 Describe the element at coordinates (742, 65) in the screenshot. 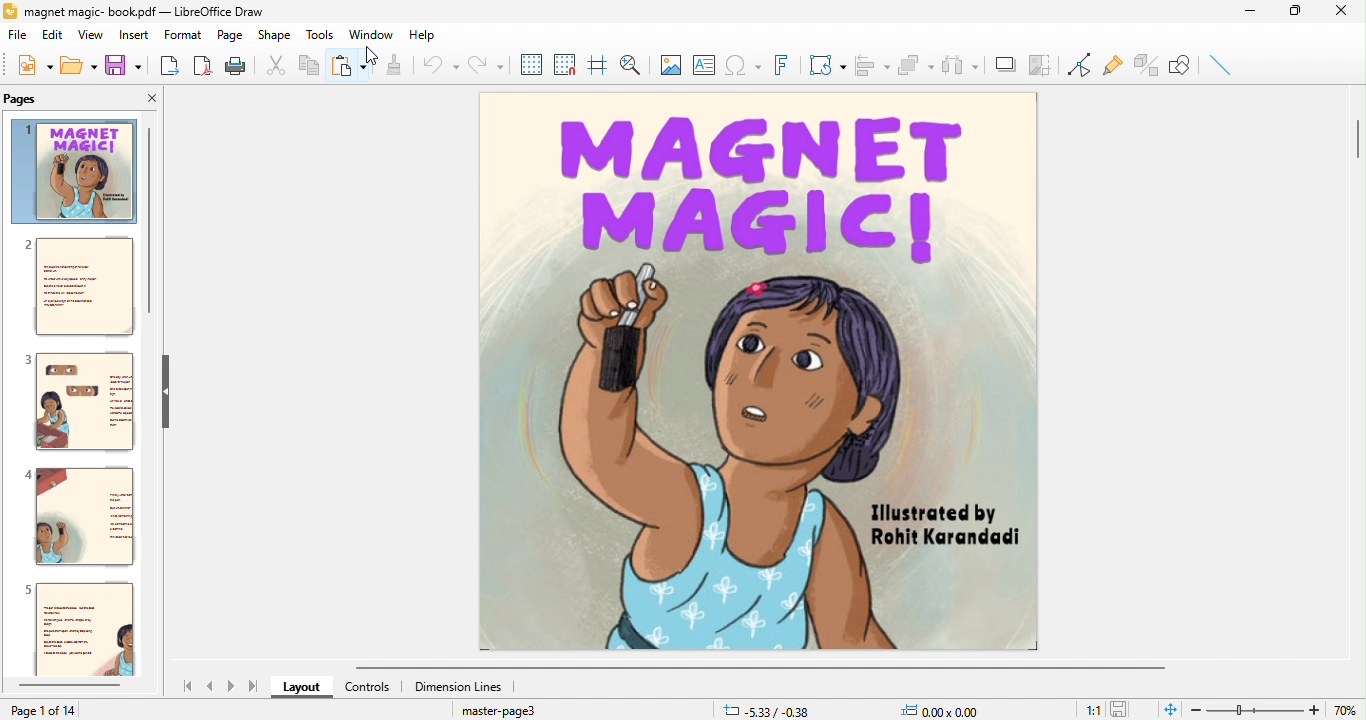

I see `special character` at that location.